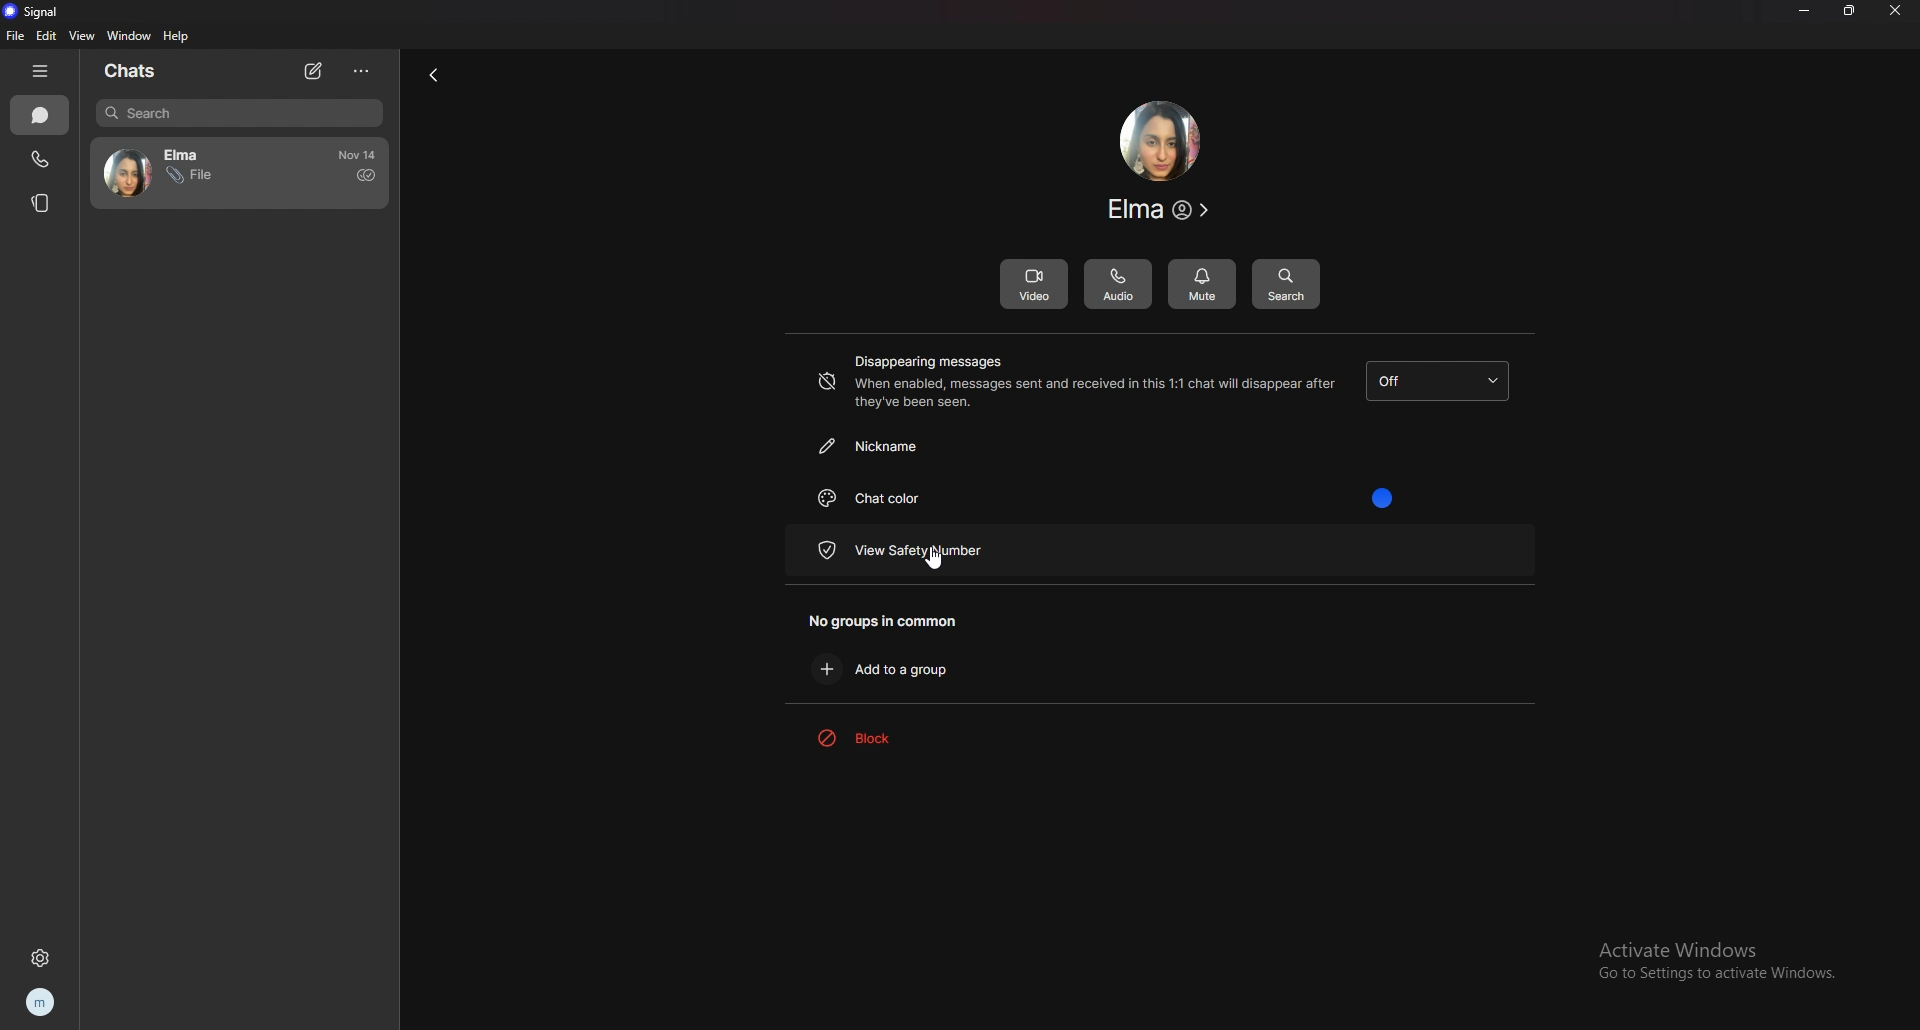  What do you see at coordinates (39, 161) in the screenshot?
I see `call` at bounding box center [39, 161].